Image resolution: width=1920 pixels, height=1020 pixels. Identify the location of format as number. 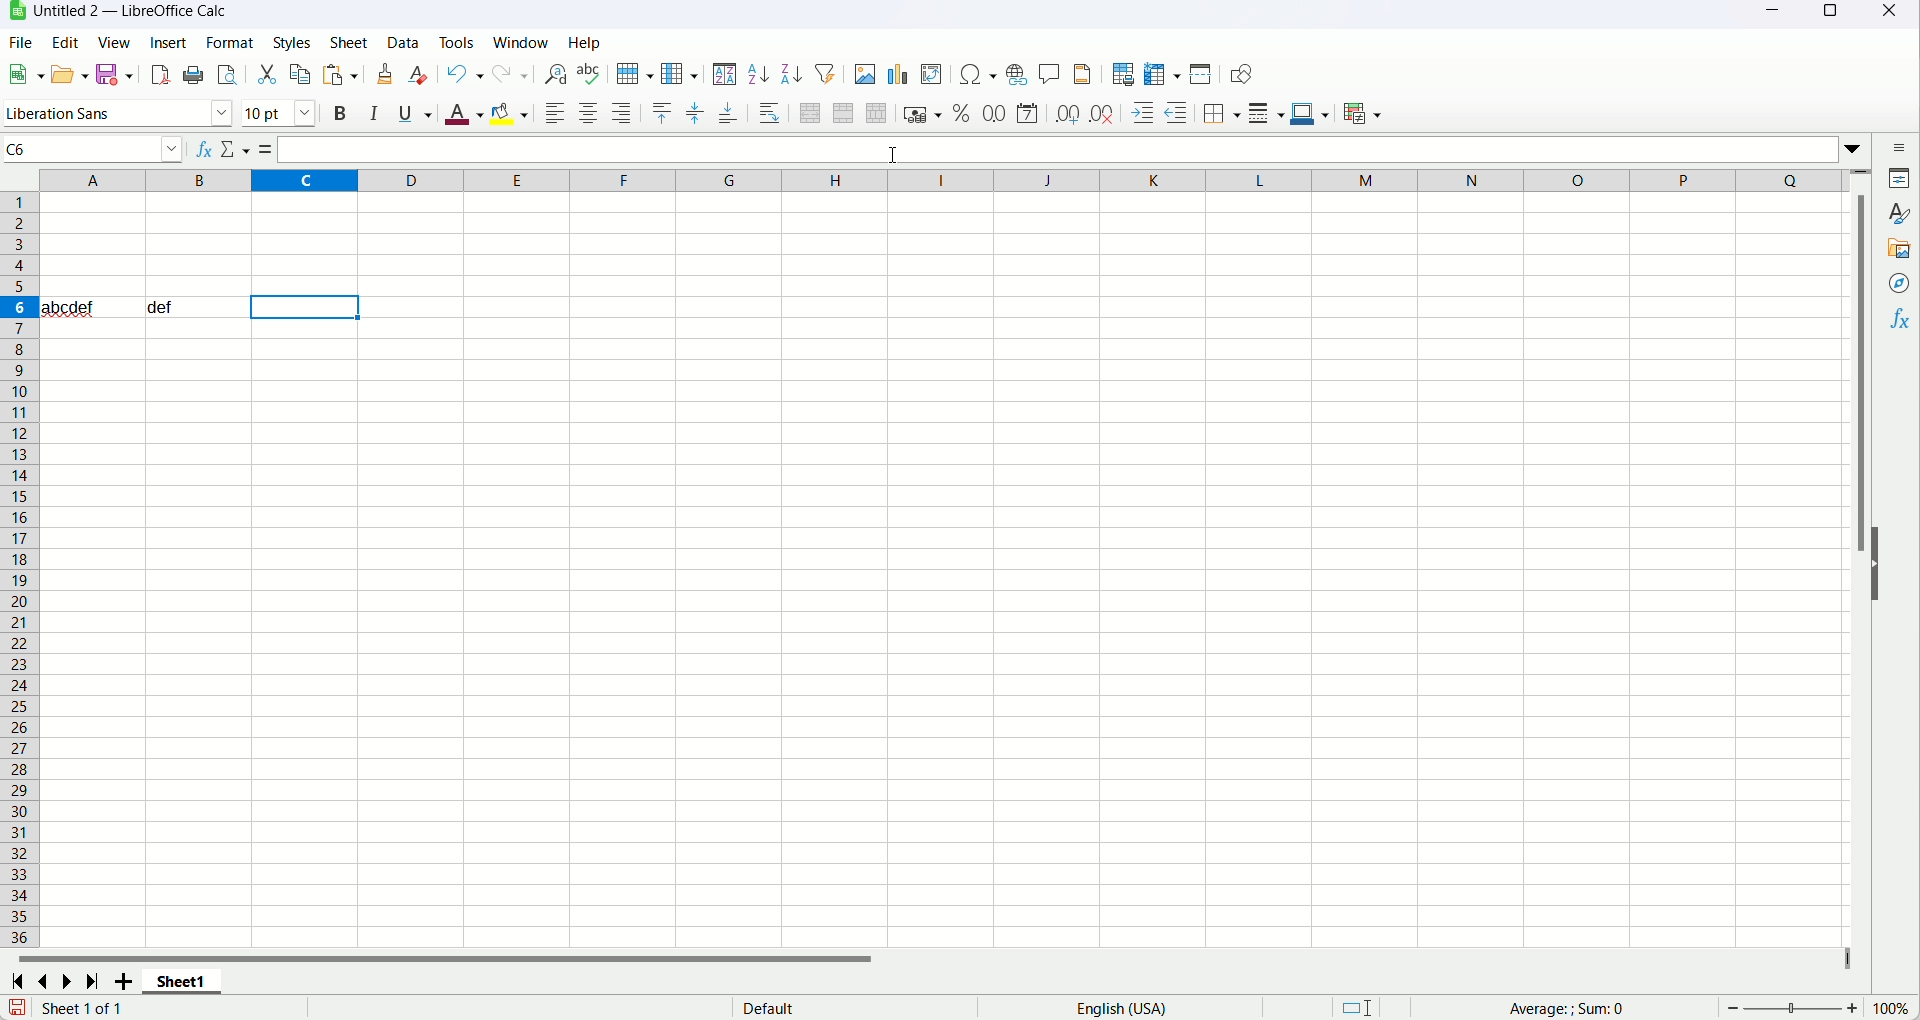
(996, 113).